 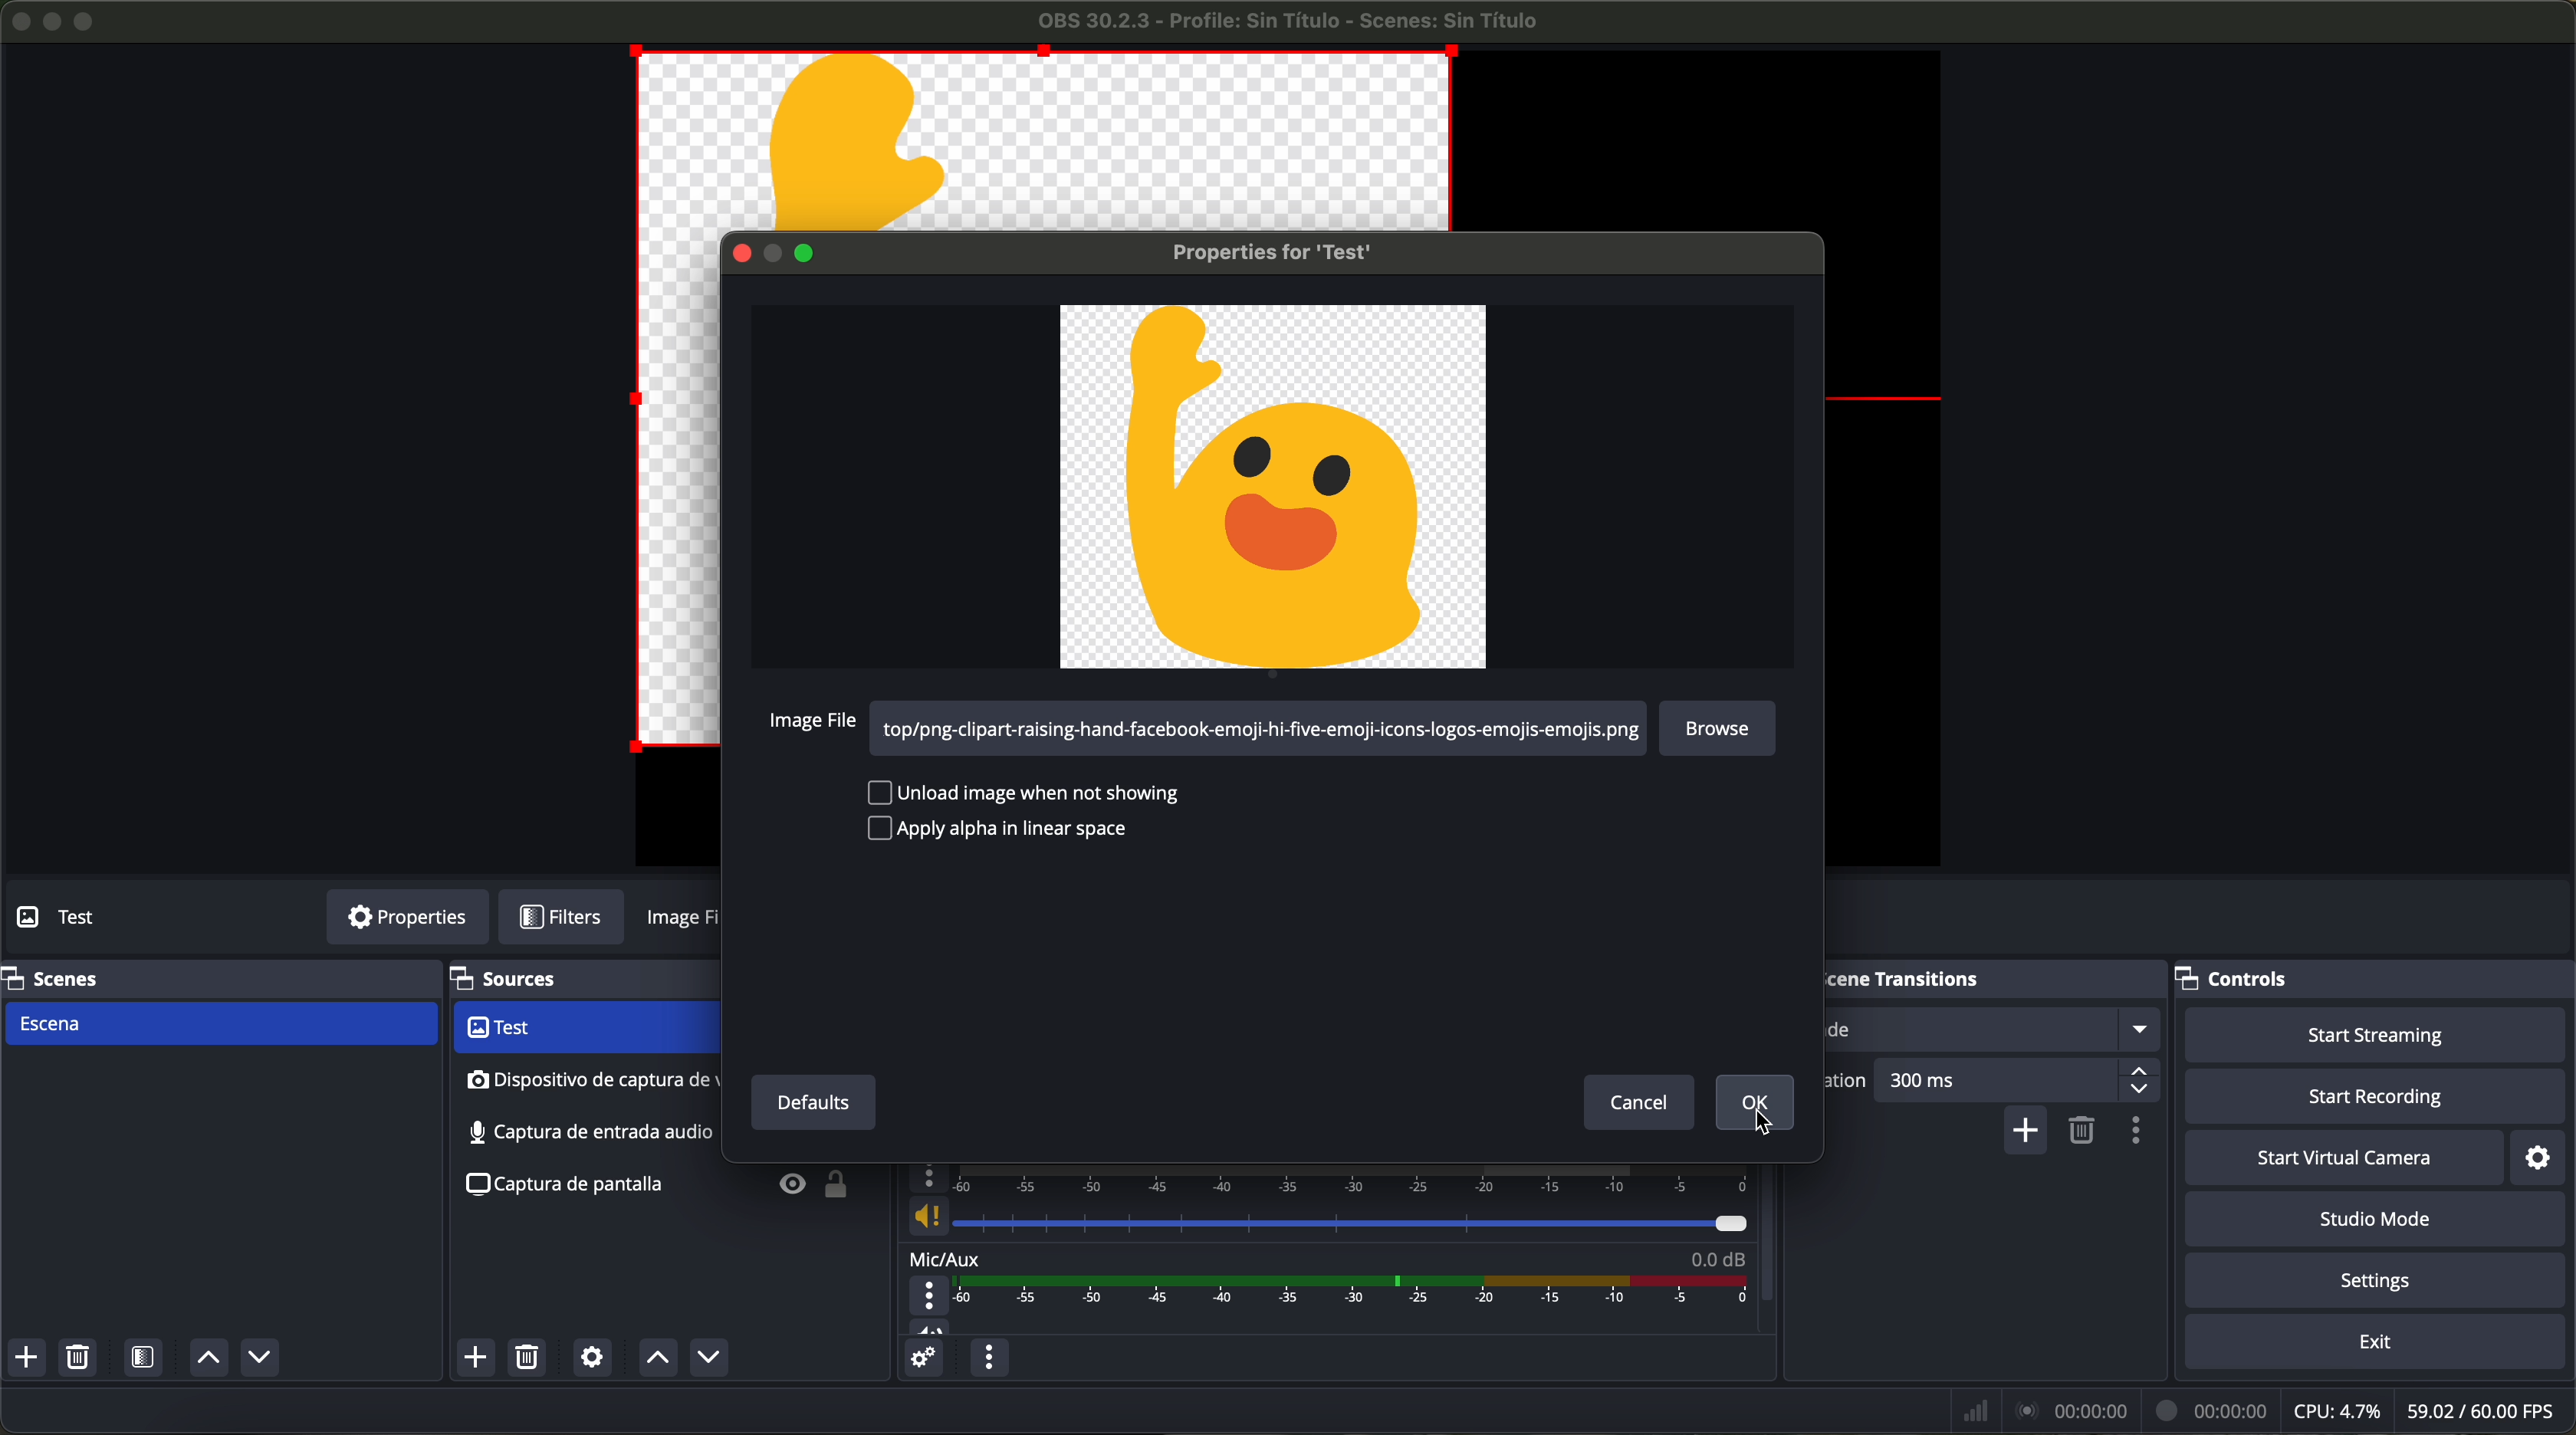 I want to click on filename, so click(x=1291, y=21).